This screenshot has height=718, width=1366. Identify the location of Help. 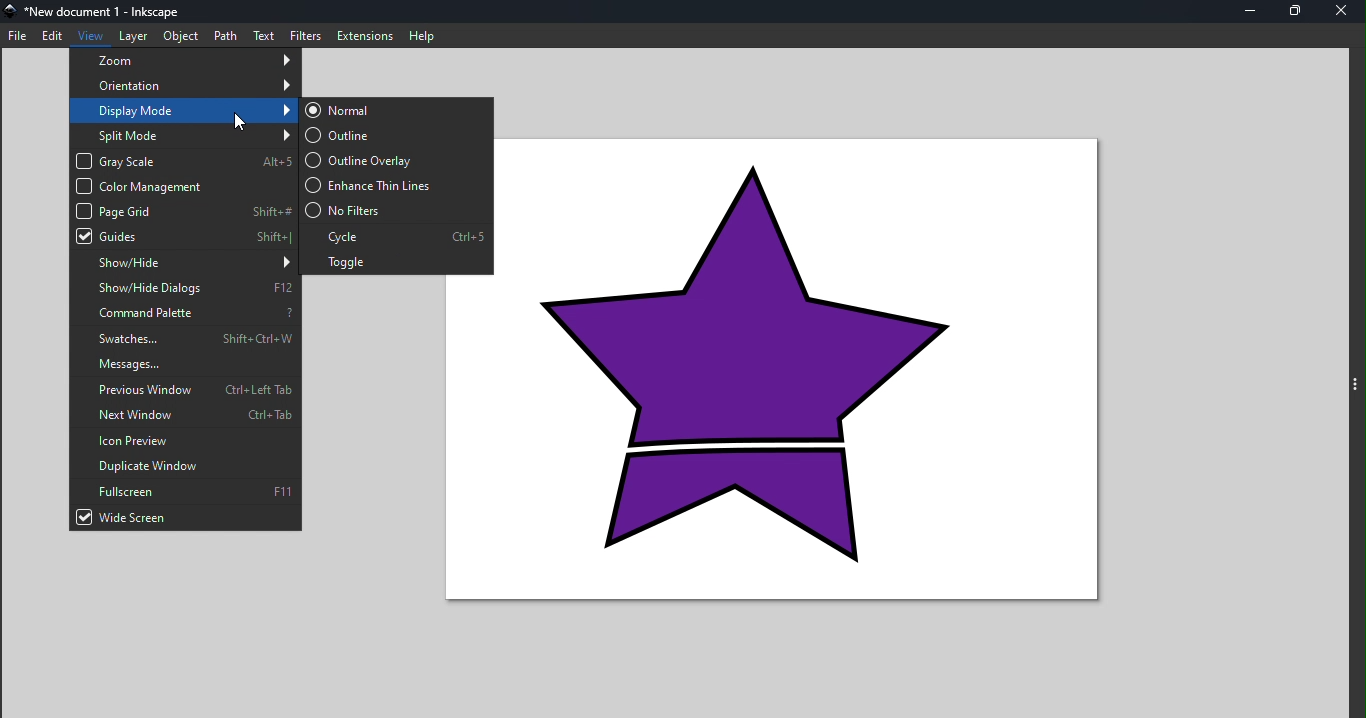
(424, 34).